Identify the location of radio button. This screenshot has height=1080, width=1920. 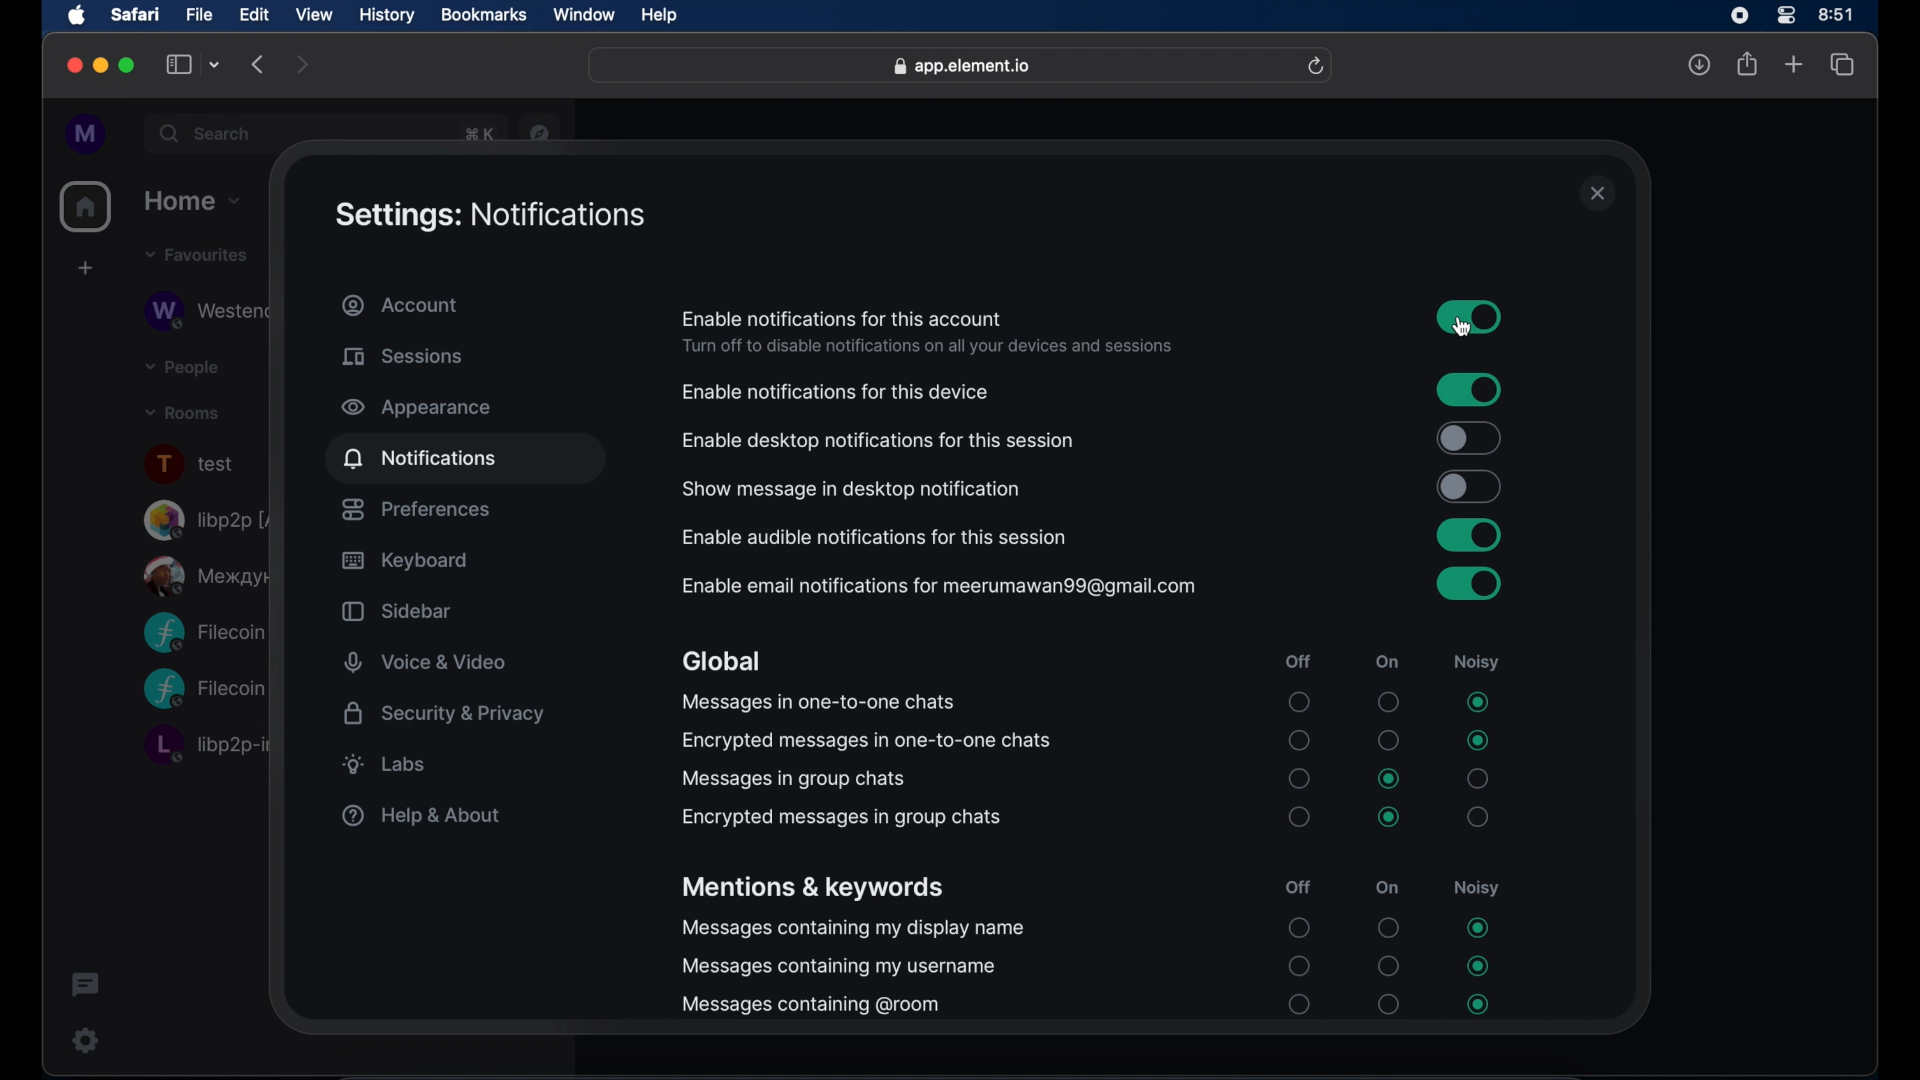
(1478, 817).